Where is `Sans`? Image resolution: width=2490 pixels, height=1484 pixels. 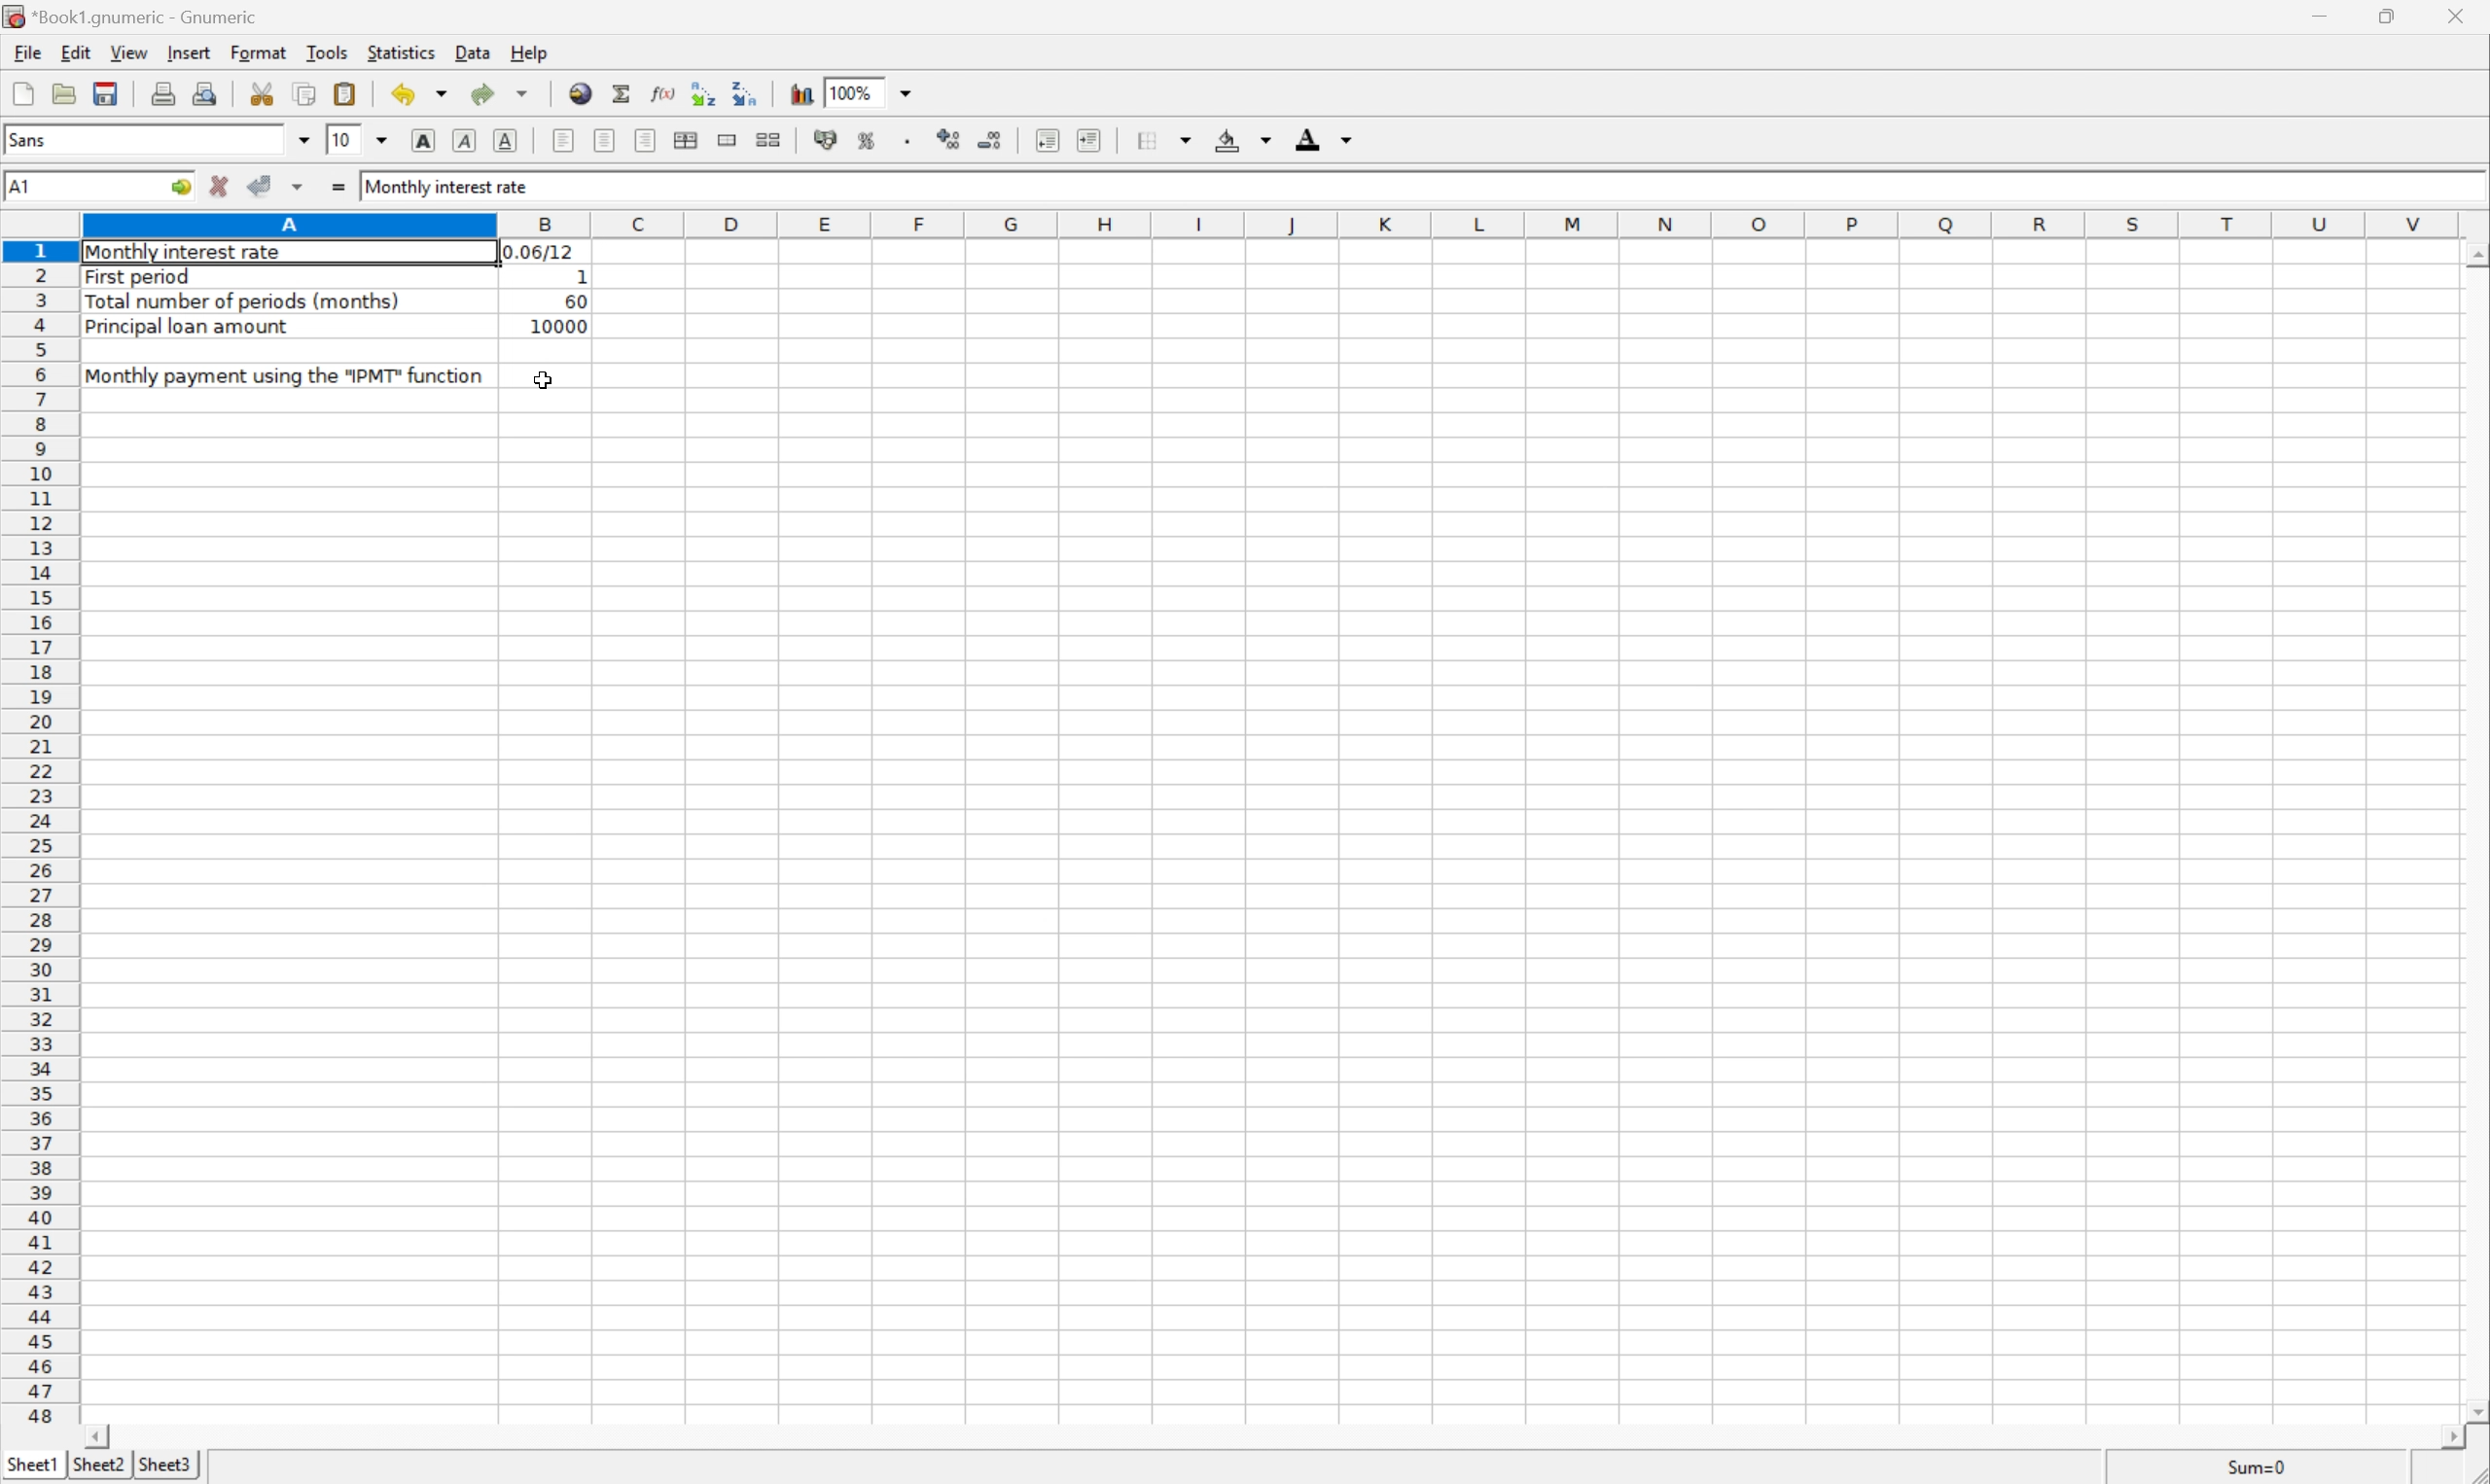 Sans is located at coordinates (28, 139).